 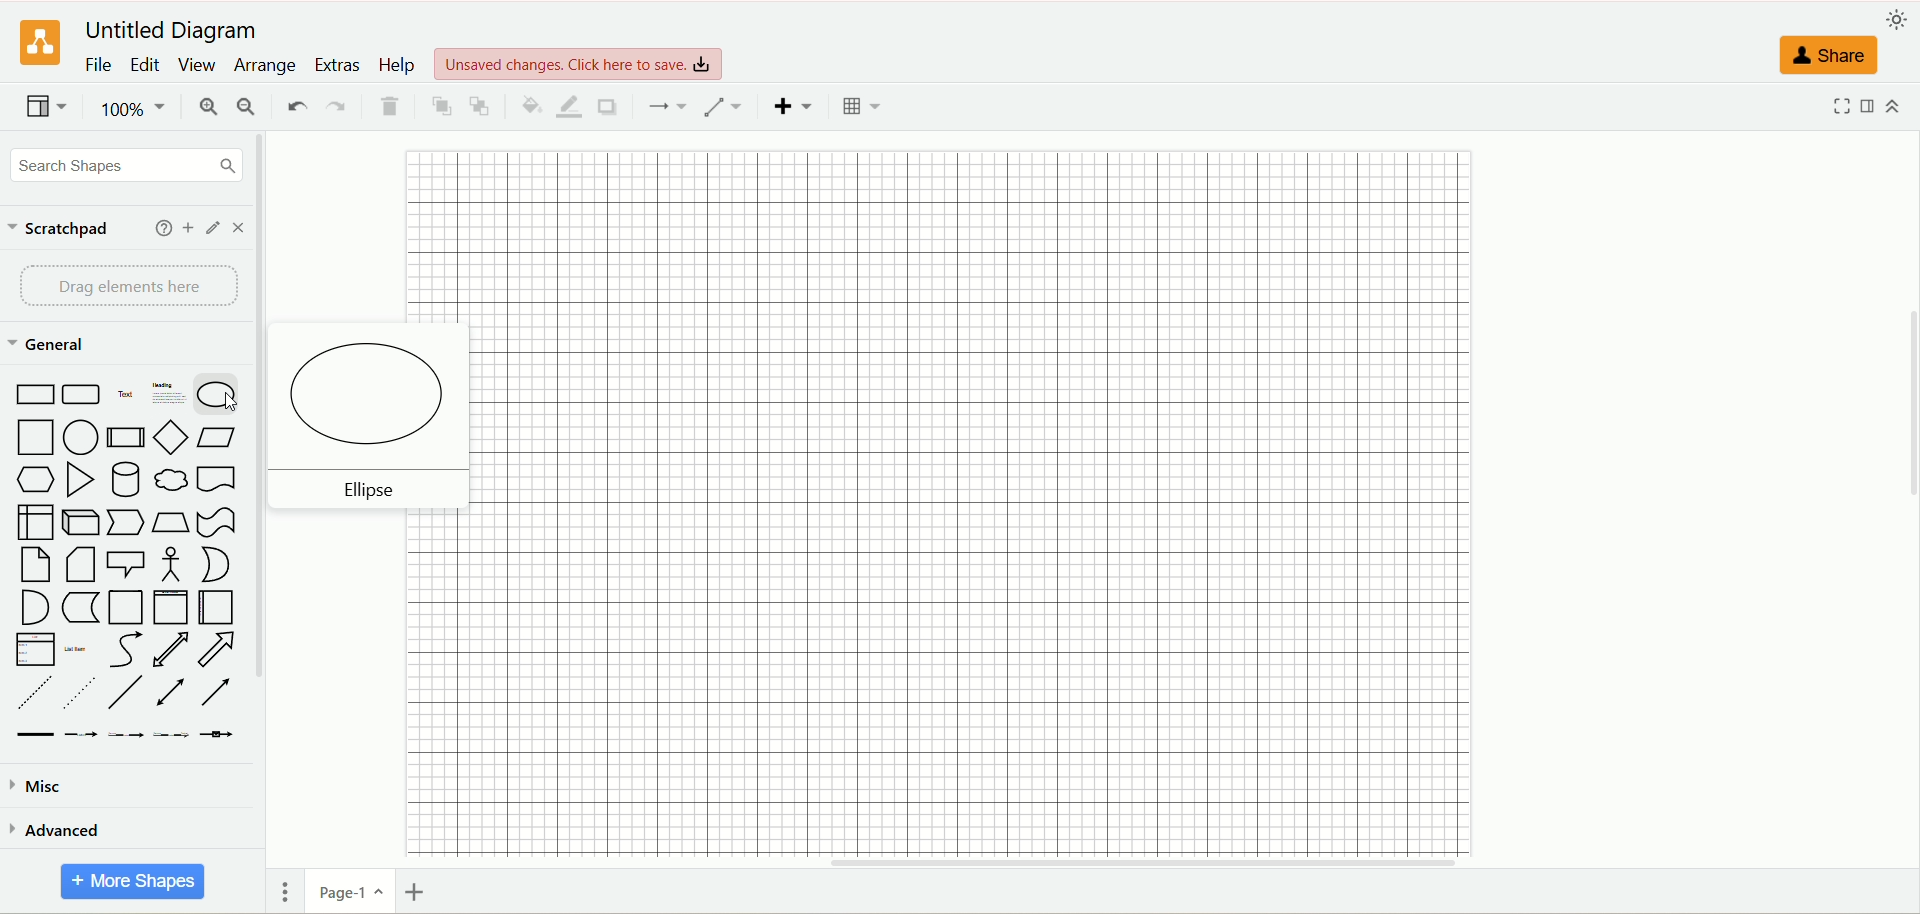 What do you see at coordinates (219, 649) in the screenshot?
I see `arrow` at bounding box center [219, 649].